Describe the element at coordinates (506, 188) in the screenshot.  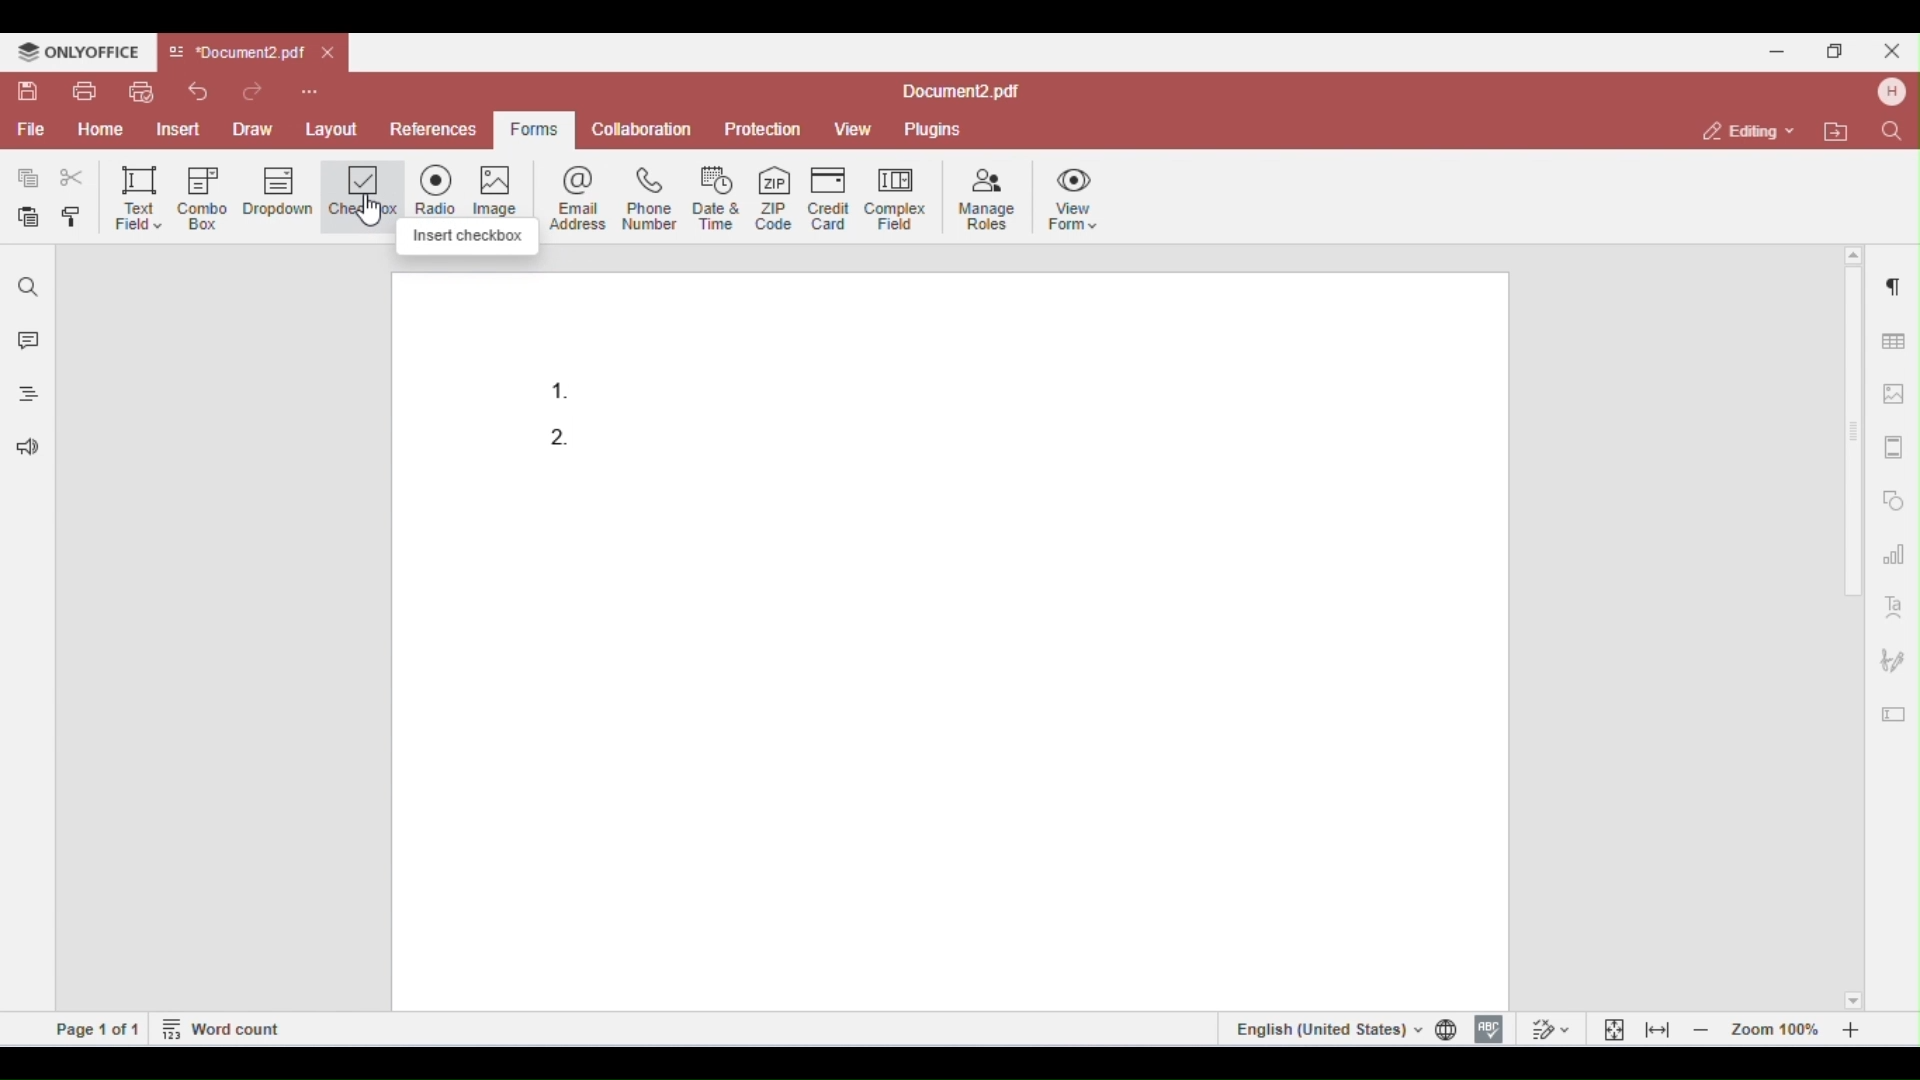
I see `image` at that location.